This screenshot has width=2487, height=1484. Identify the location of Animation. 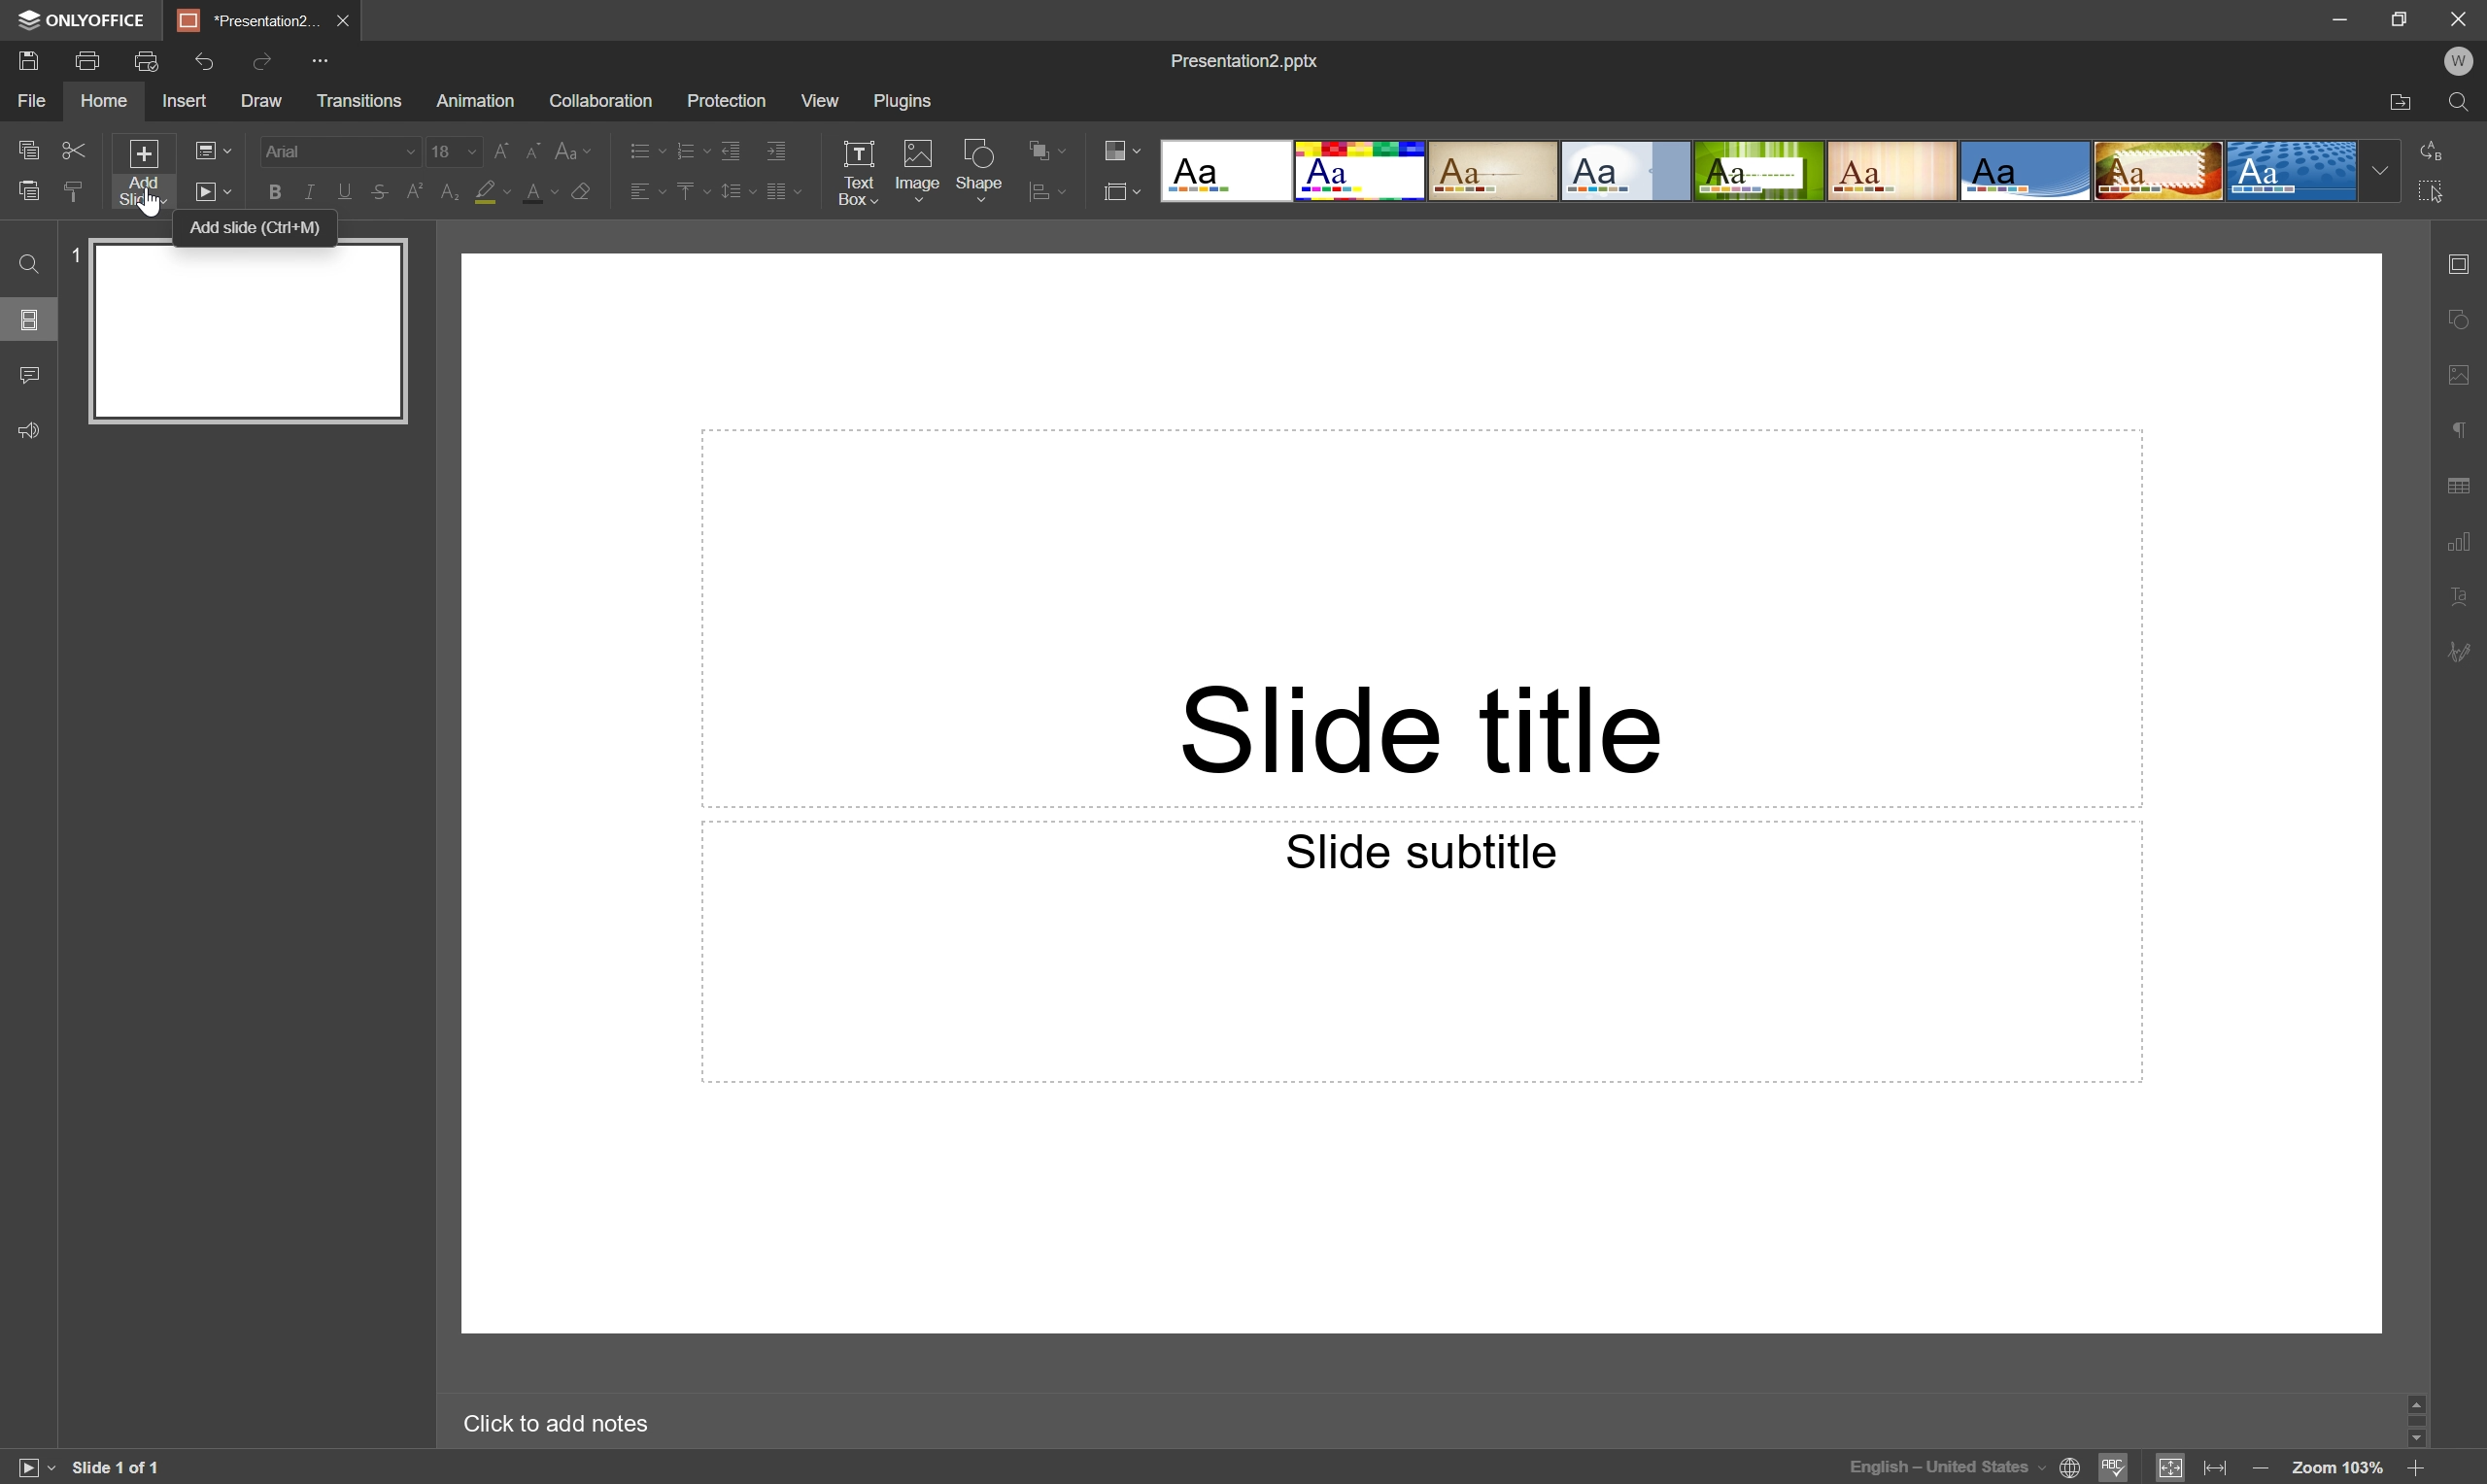
(471, 101).